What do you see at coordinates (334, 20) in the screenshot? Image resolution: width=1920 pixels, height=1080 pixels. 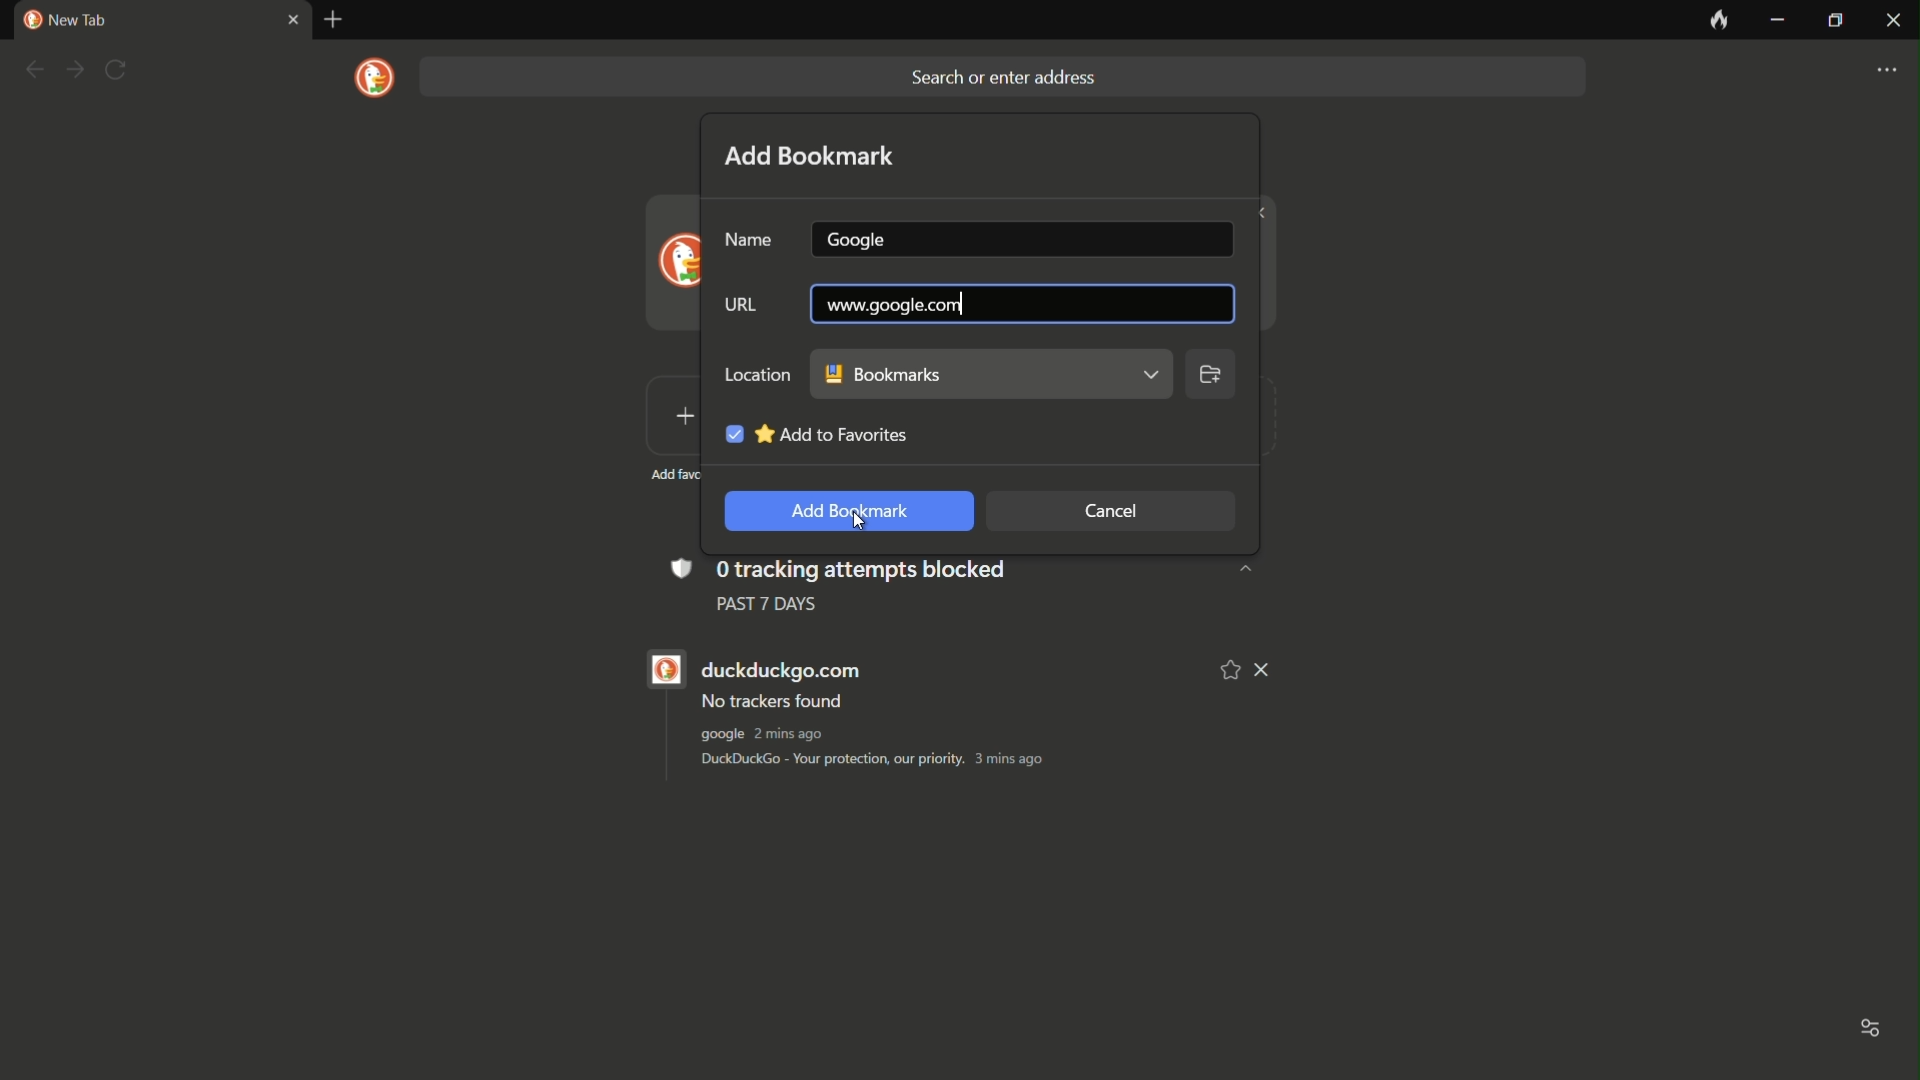 I see `new tab` at bounding box center [334, 20].